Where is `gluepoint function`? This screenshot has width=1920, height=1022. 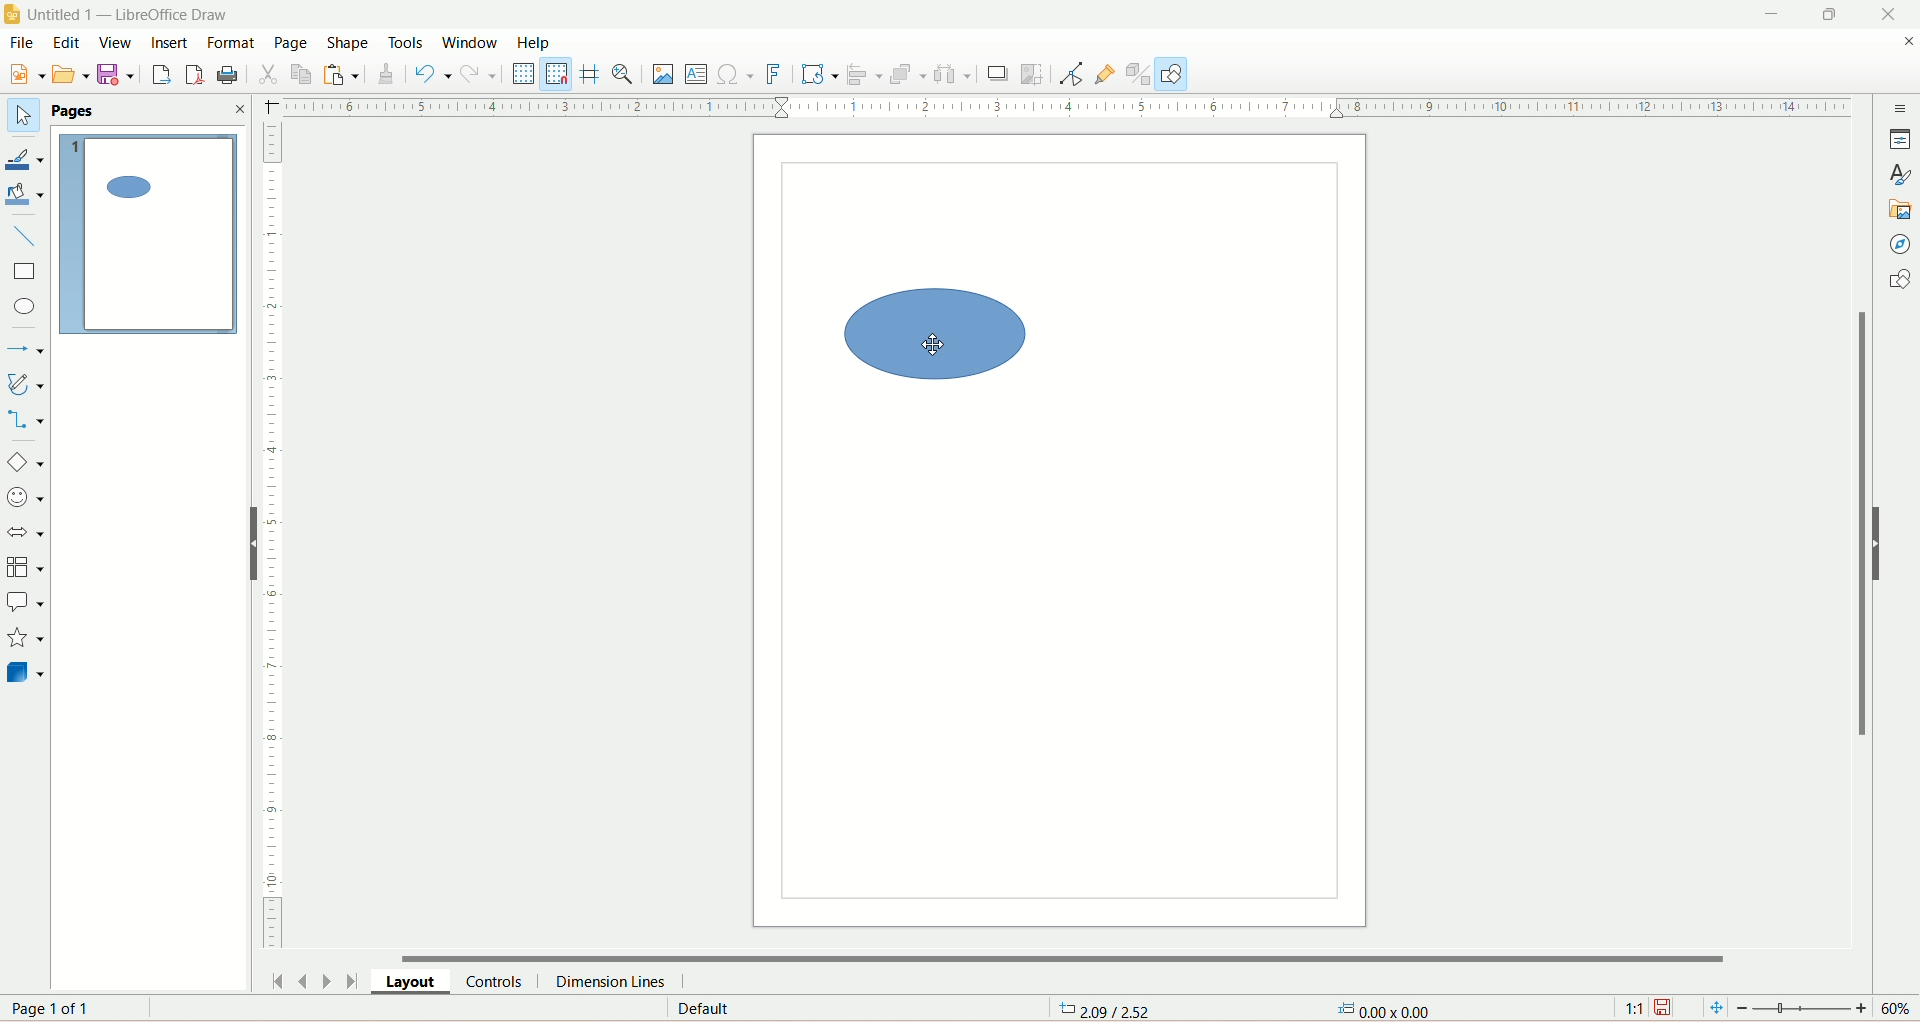 gluepoint function is located at coordinates (1108, 74).